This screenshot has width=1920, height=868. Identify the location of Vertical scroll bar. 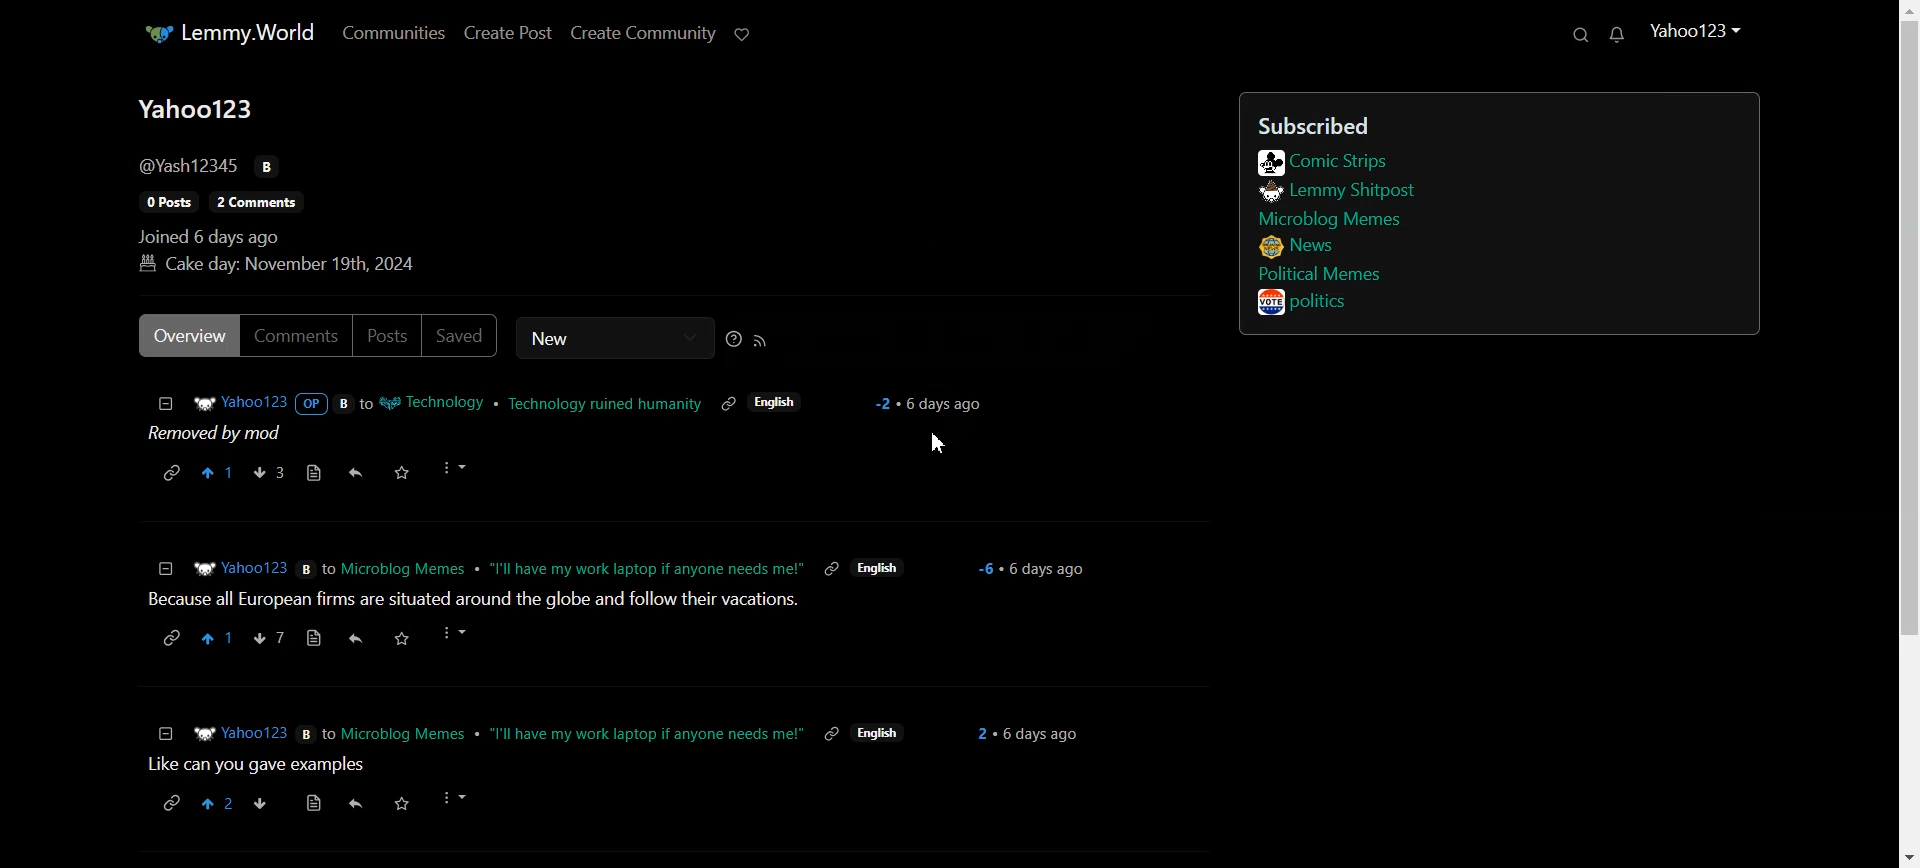
(1907, 434).